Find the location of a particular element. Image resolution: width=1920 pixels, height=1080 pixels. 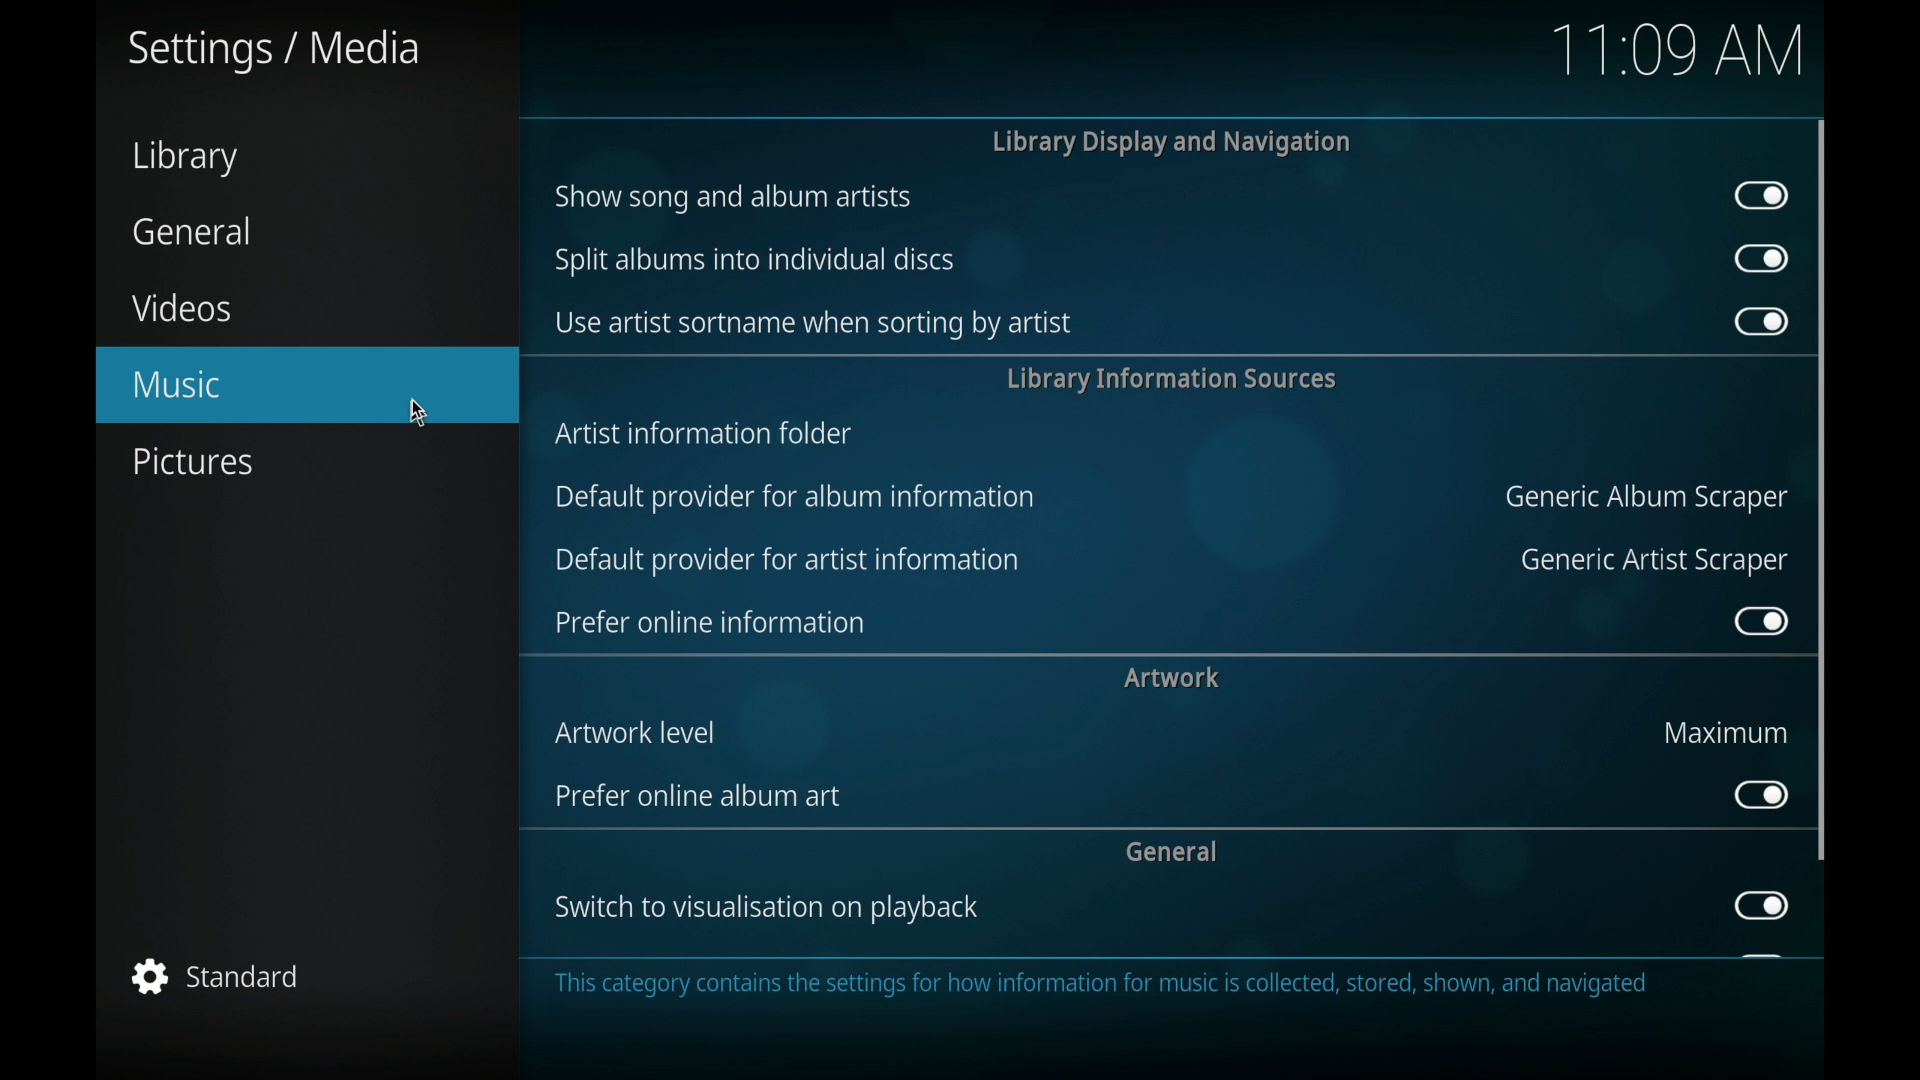

library is located at coordinates (188, 158).